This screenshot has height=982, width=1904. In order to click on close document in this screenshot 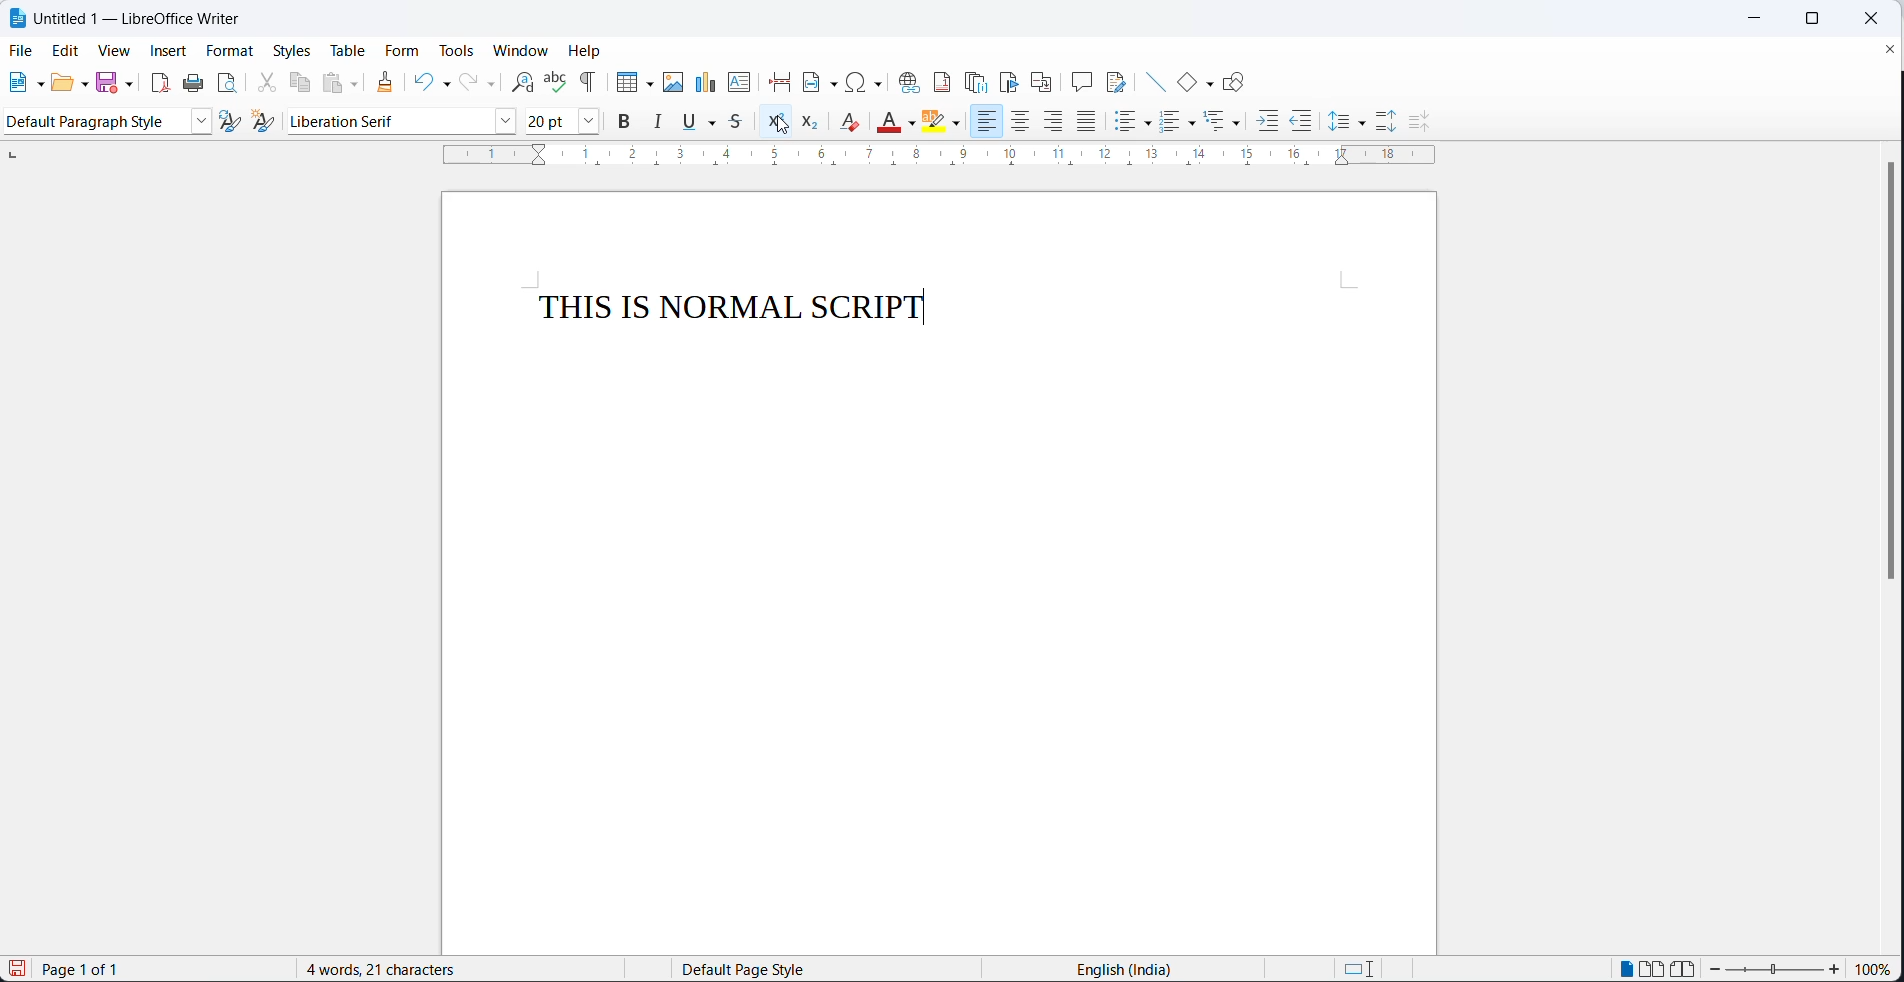, I will do `click(1888, 48)`.